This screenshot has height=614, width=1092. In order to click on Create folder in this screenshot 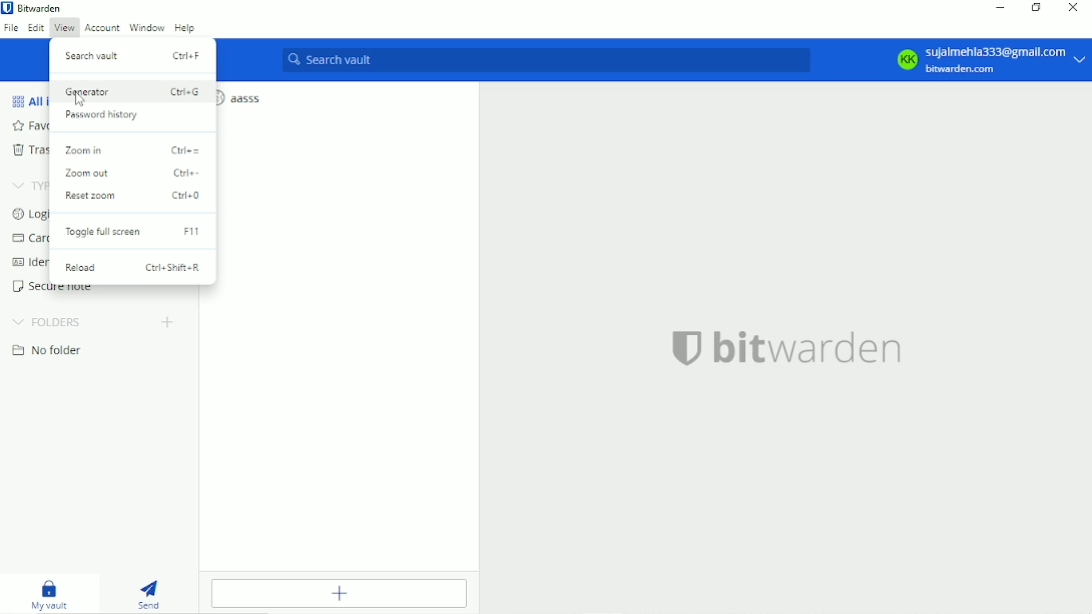, I will do `click(168, 323)`.